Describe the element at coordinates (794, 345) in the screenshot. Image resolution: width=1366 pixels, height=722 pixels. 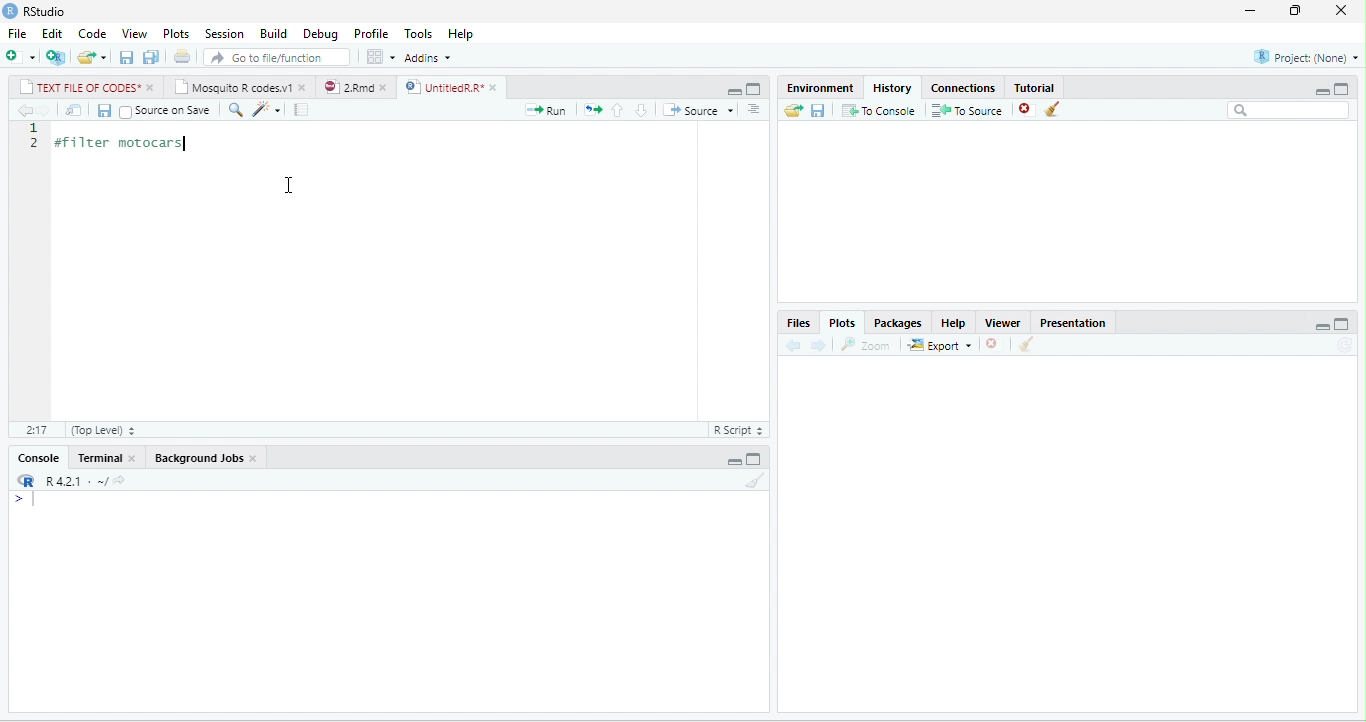
I see `back` at that location.